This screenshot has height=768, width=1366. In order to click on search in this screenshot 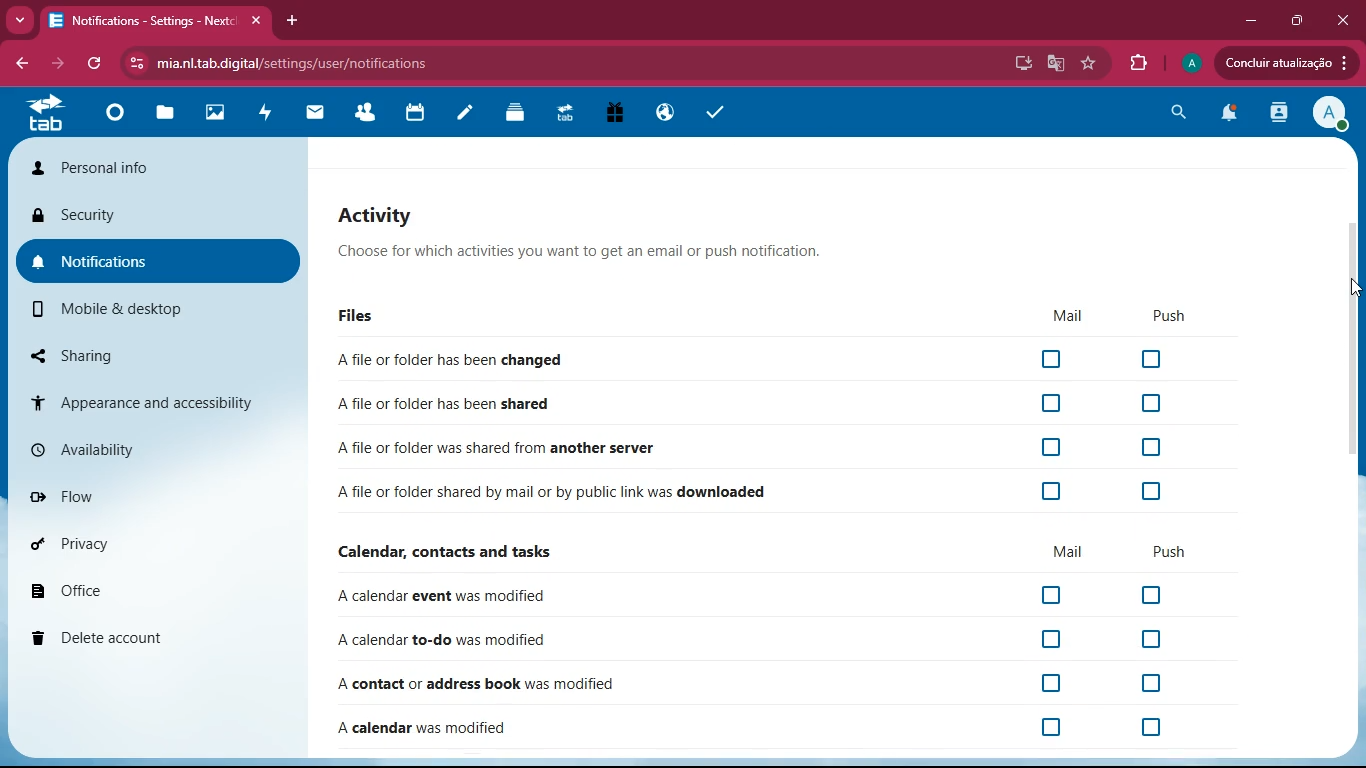, I will do `click(1182, 112)`.